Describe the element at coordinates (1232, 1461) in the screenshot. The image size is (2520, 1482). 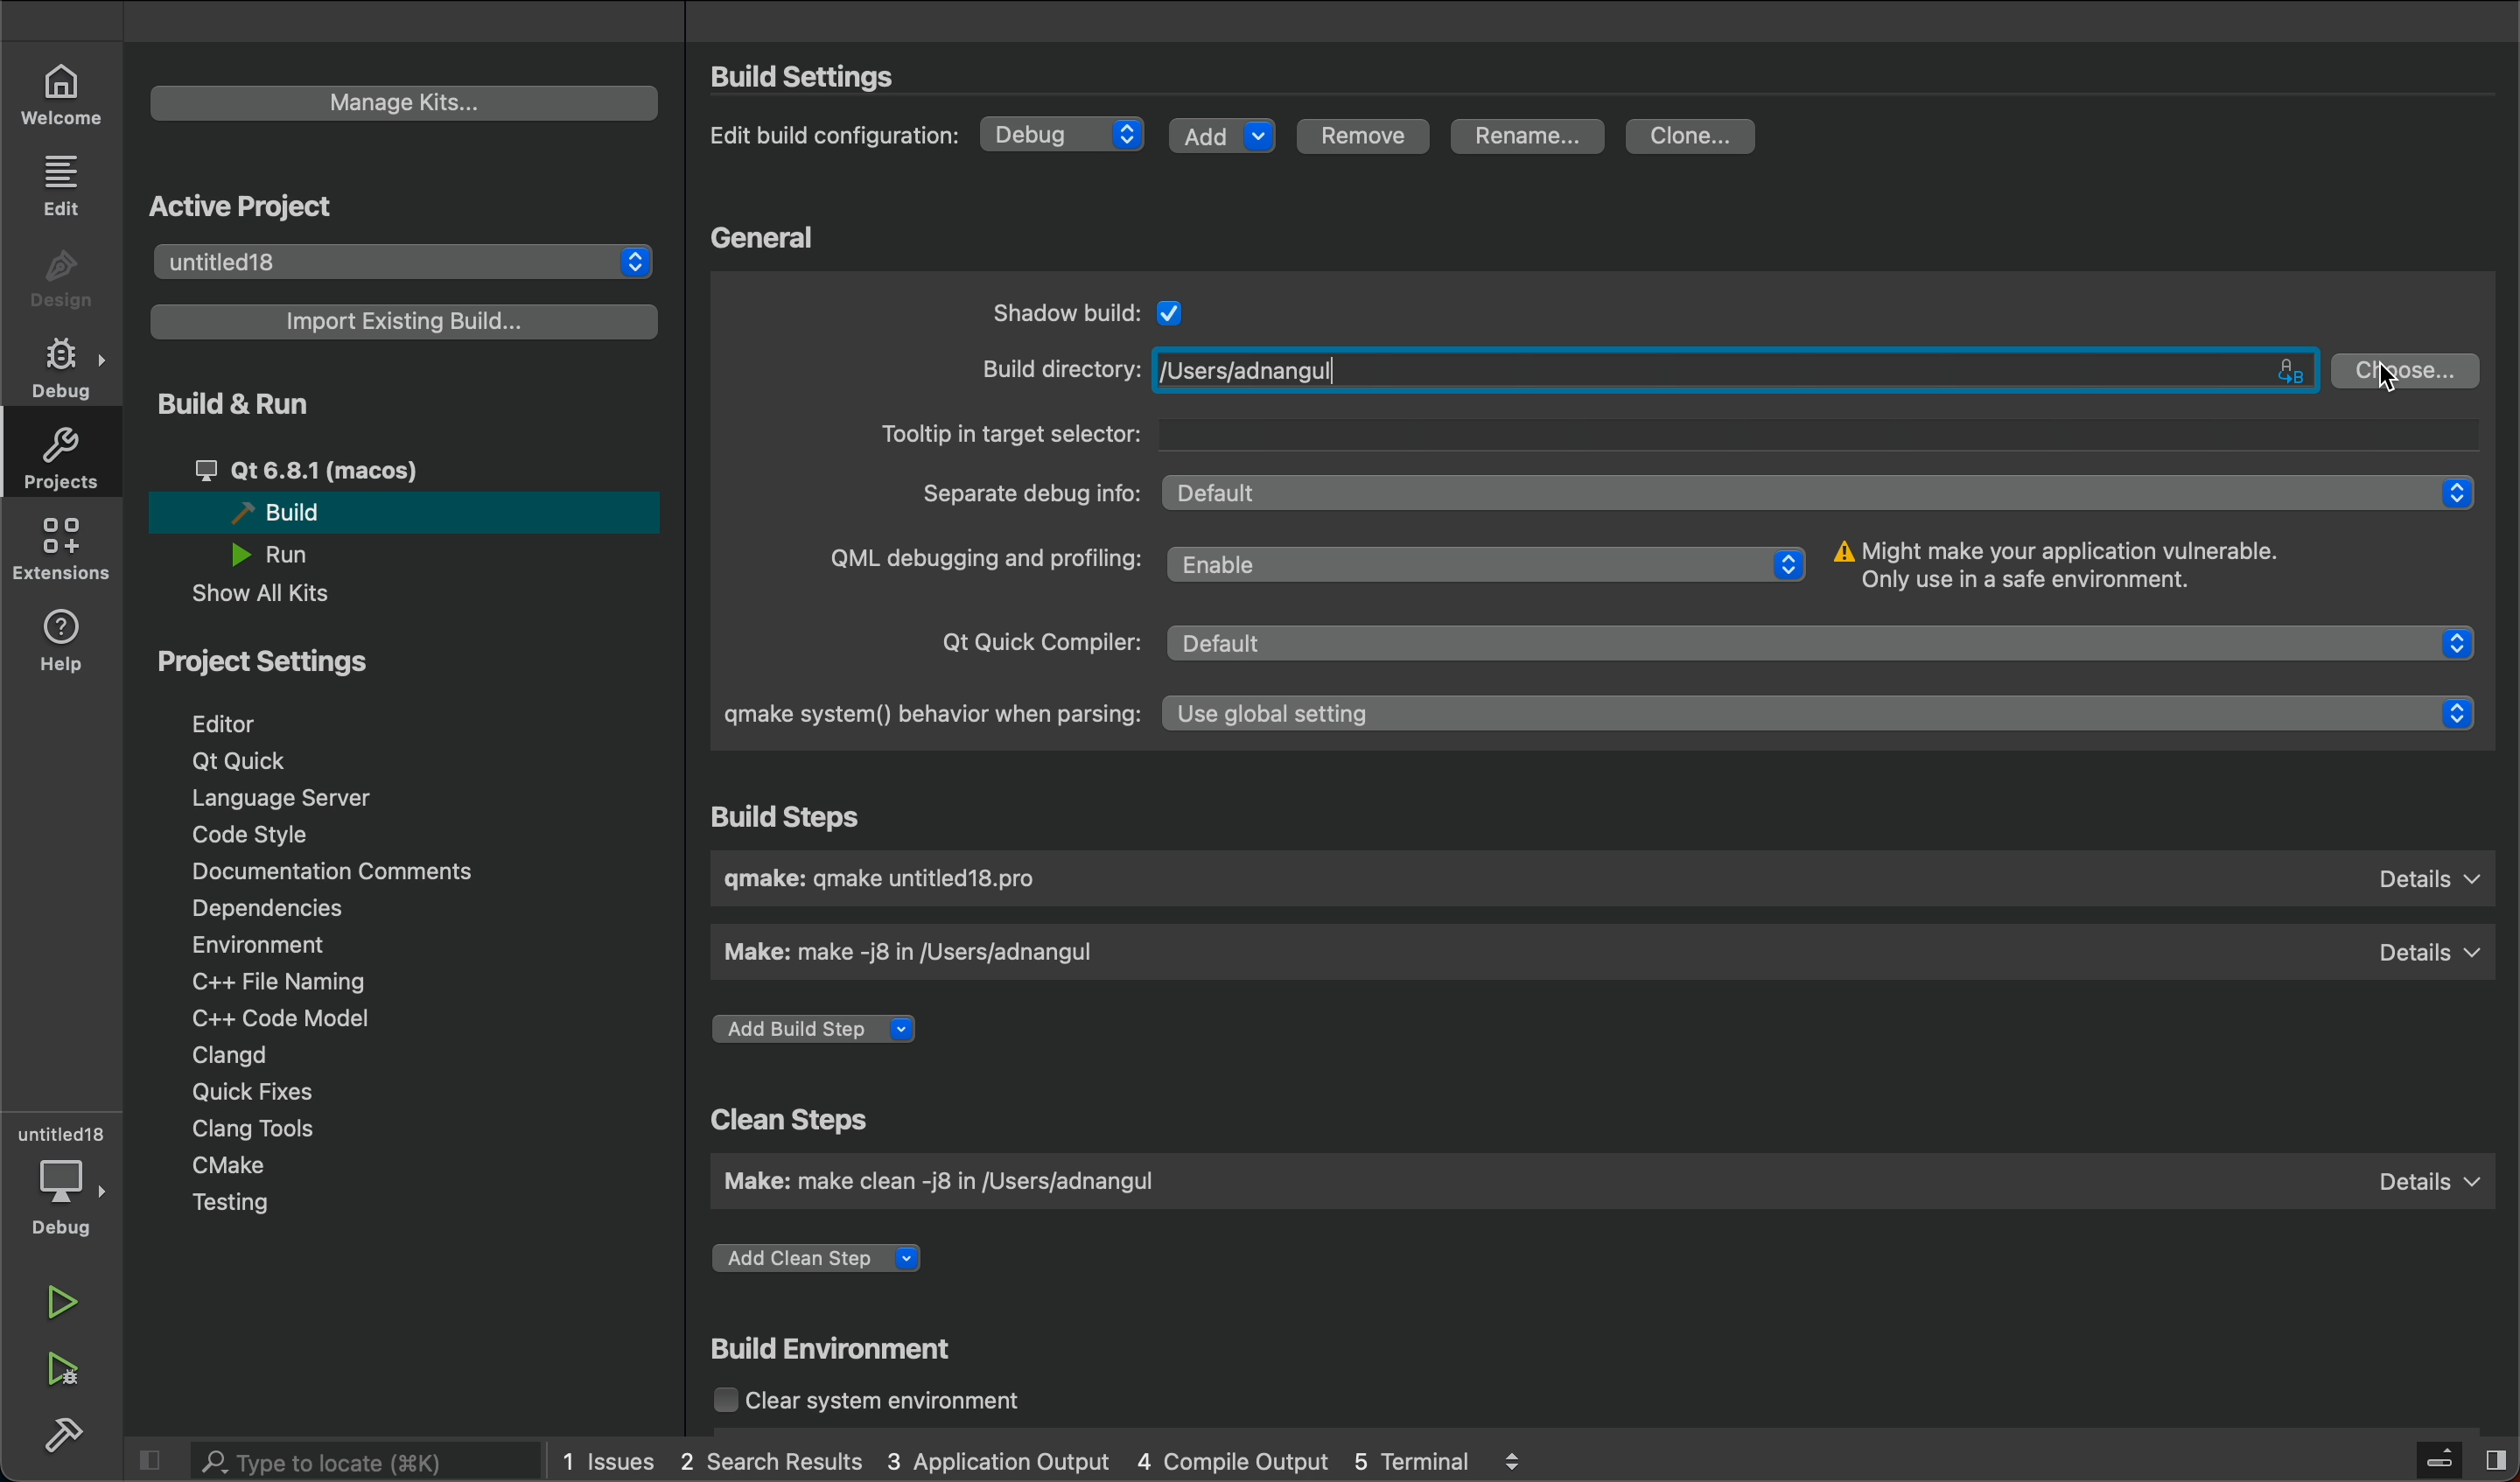
I see `4 Compile Output` at that location.